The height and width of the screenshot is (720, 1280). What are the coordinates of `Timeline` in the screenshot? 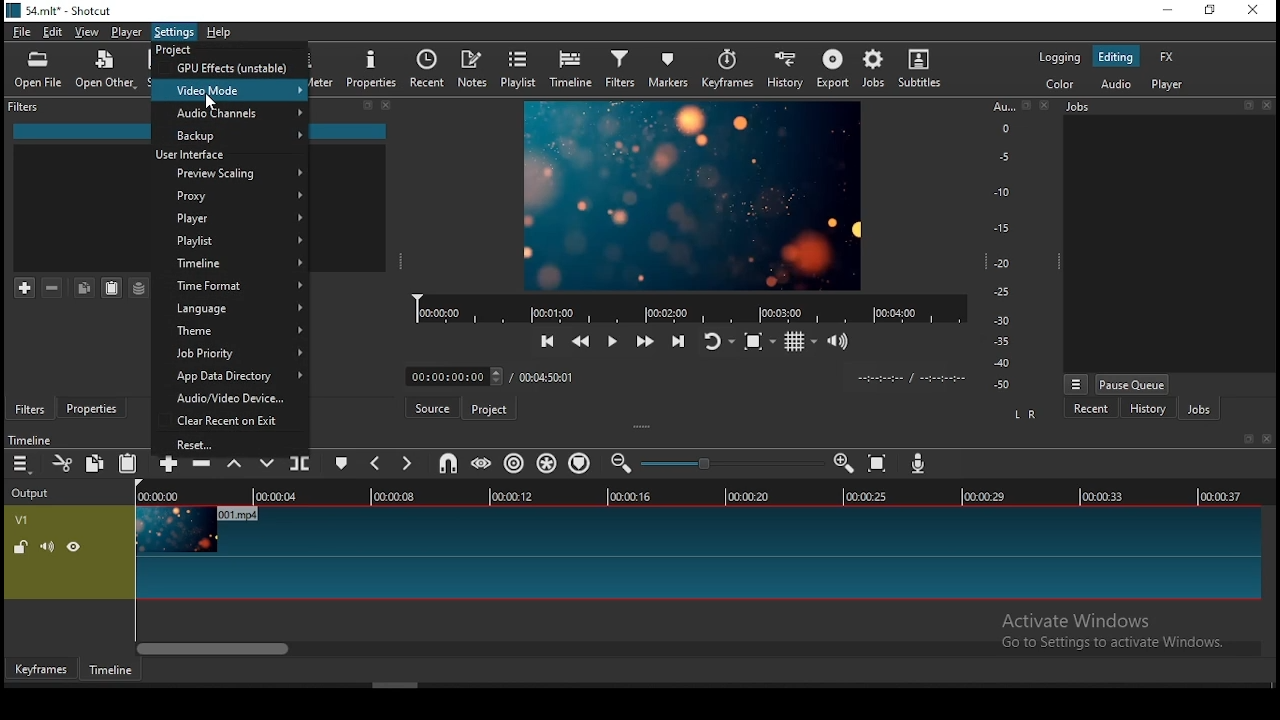 It's located at (121, 669).